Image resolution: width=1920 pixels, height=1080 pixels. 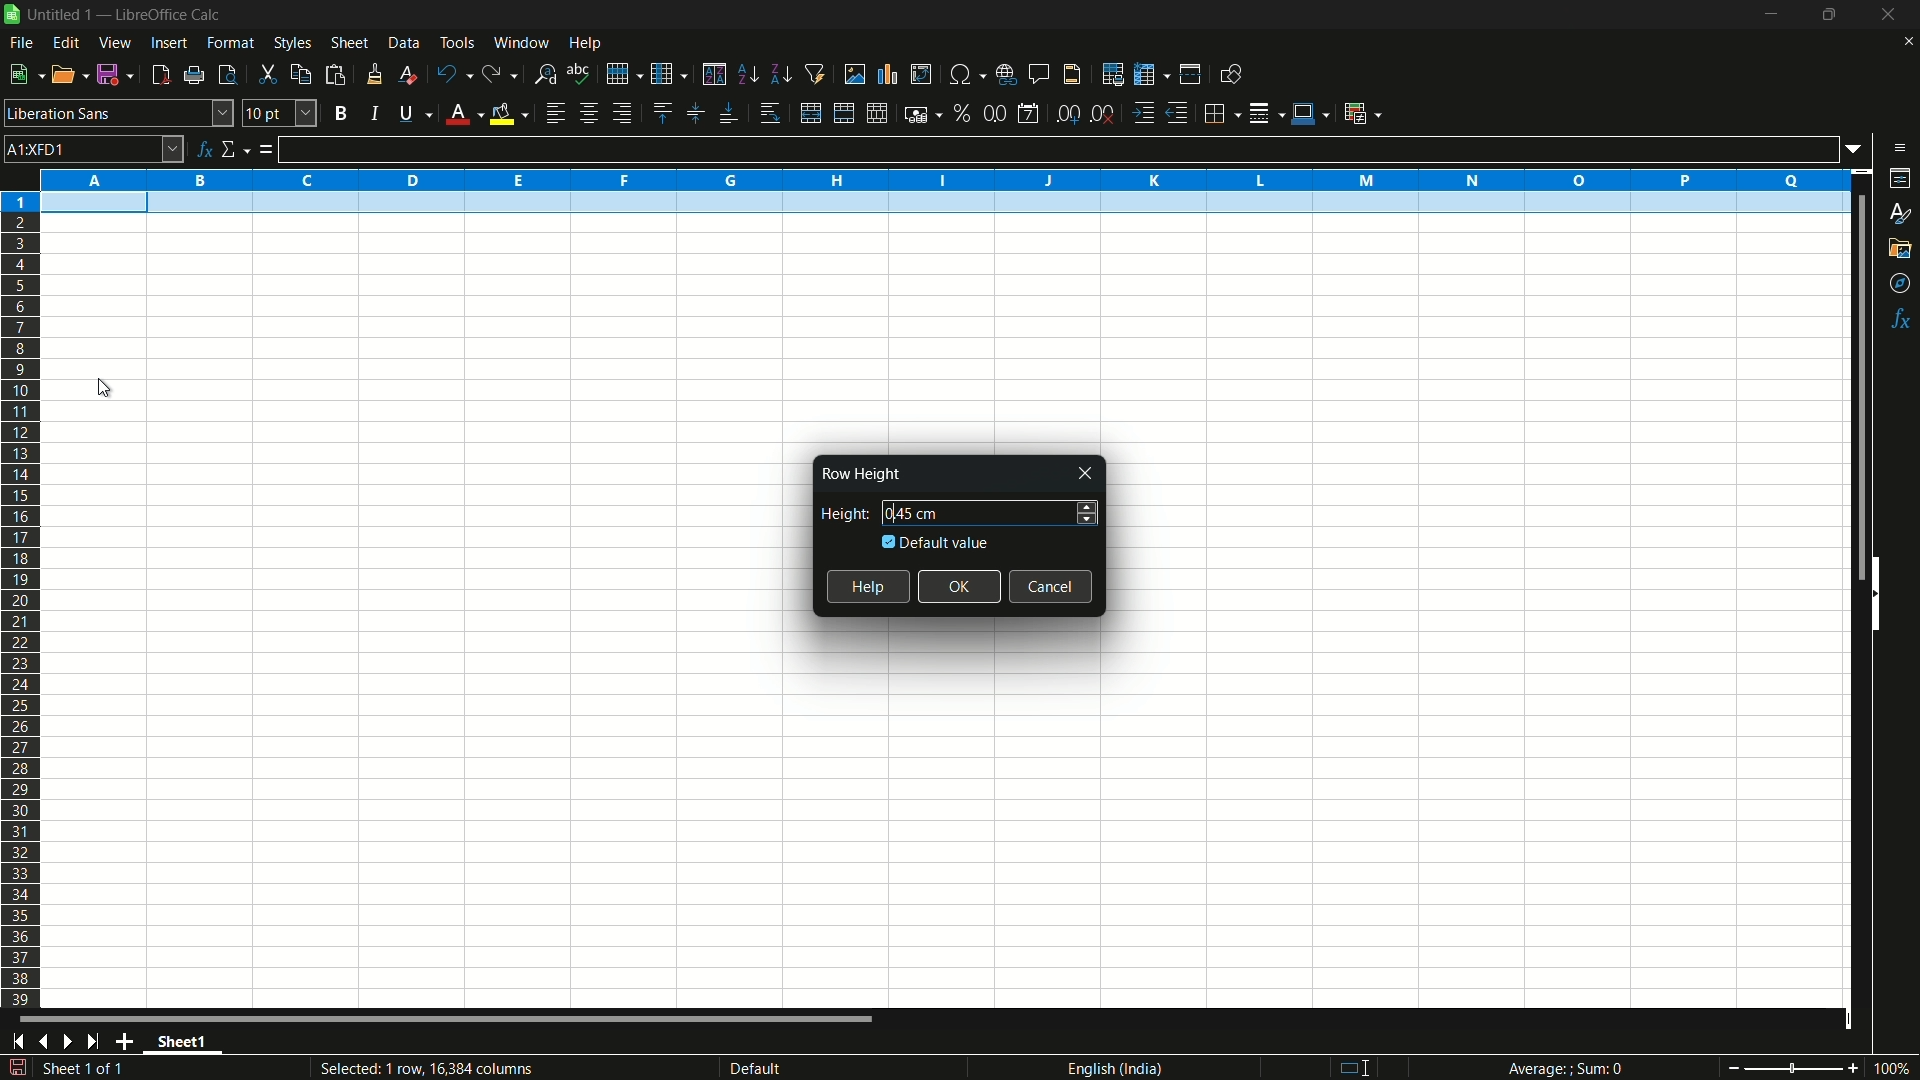 I want to click on undo, so click(x=450, y=73).